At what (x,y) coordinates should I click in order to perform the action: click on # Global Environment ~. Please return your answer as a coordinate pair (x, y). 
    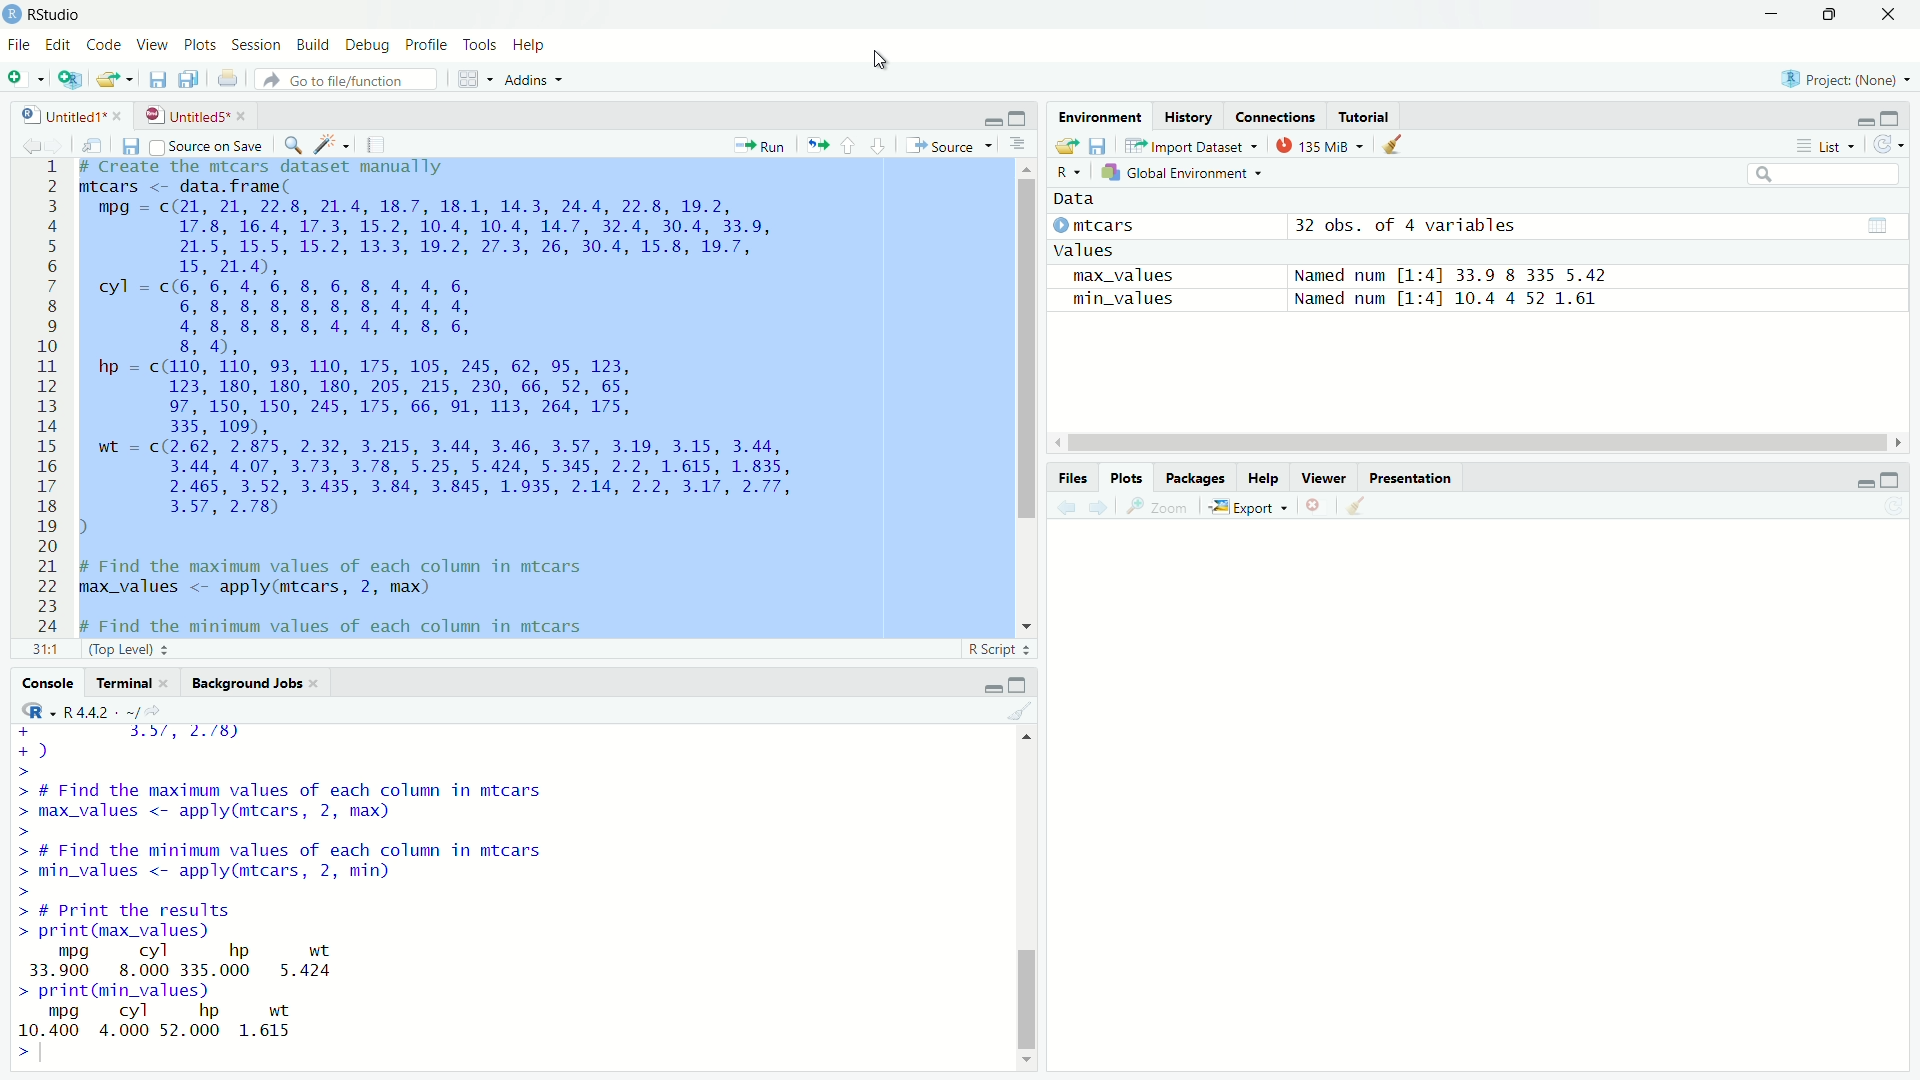
    Looking at the image, I should click on (1186, 171).